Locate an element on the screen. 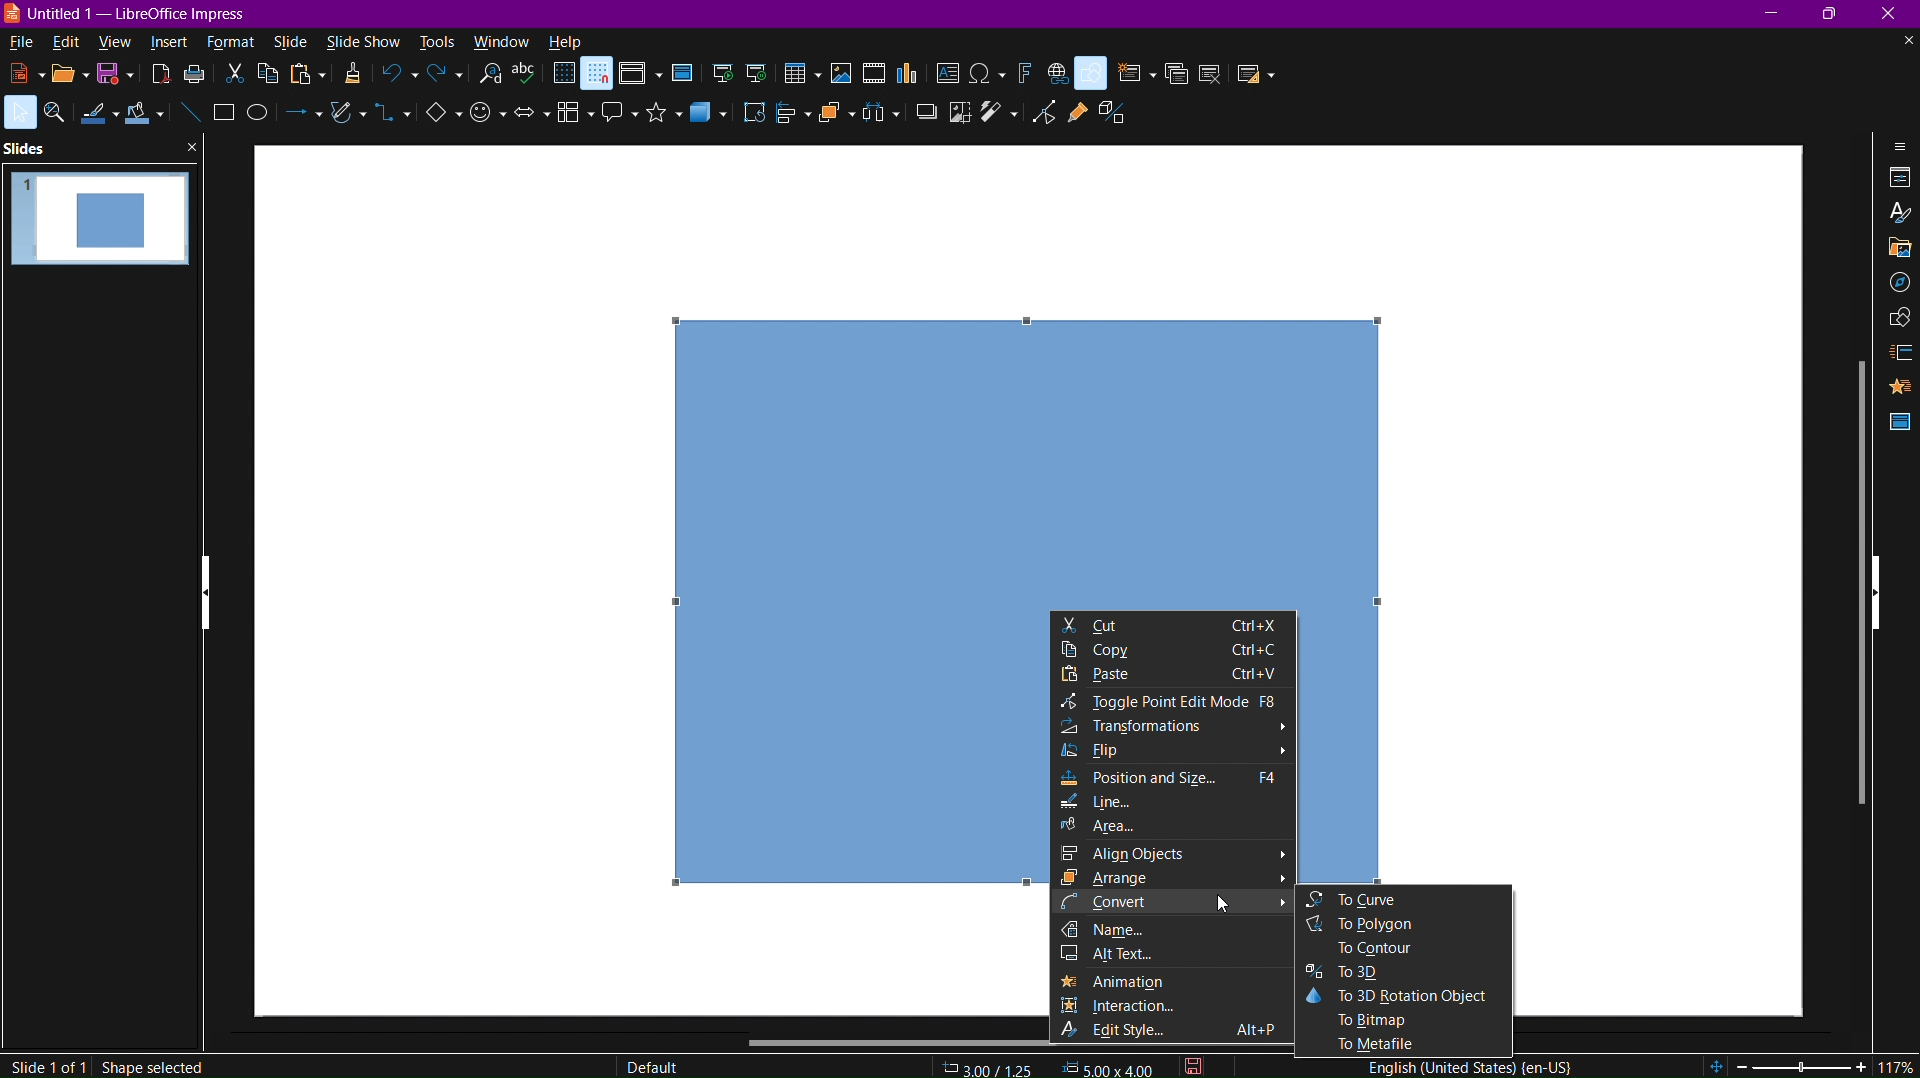 The height and width of the screenshot is (1078, 1920). Copy Formatting is located at coordinates (352, 78).